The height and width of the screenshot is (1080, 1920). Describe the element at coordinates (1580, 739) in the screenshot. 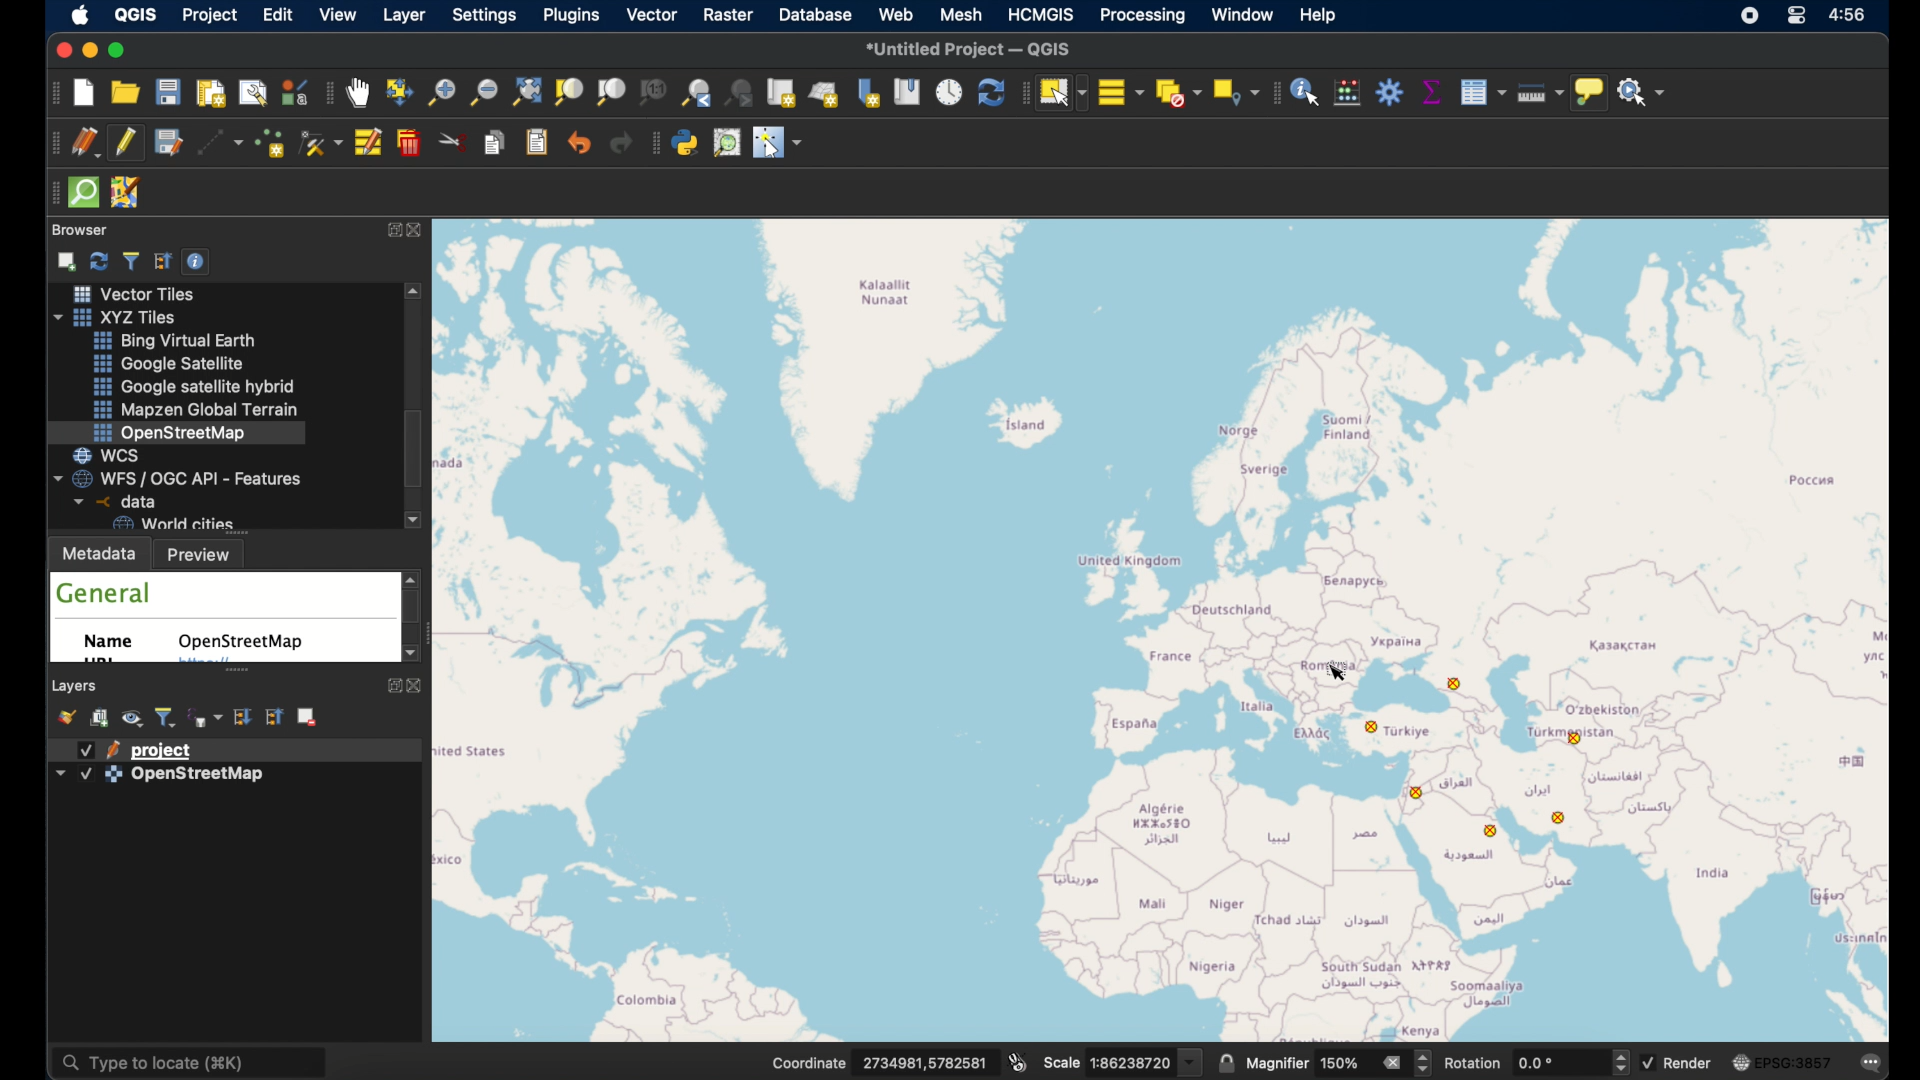

I see `point. feature` at that location.